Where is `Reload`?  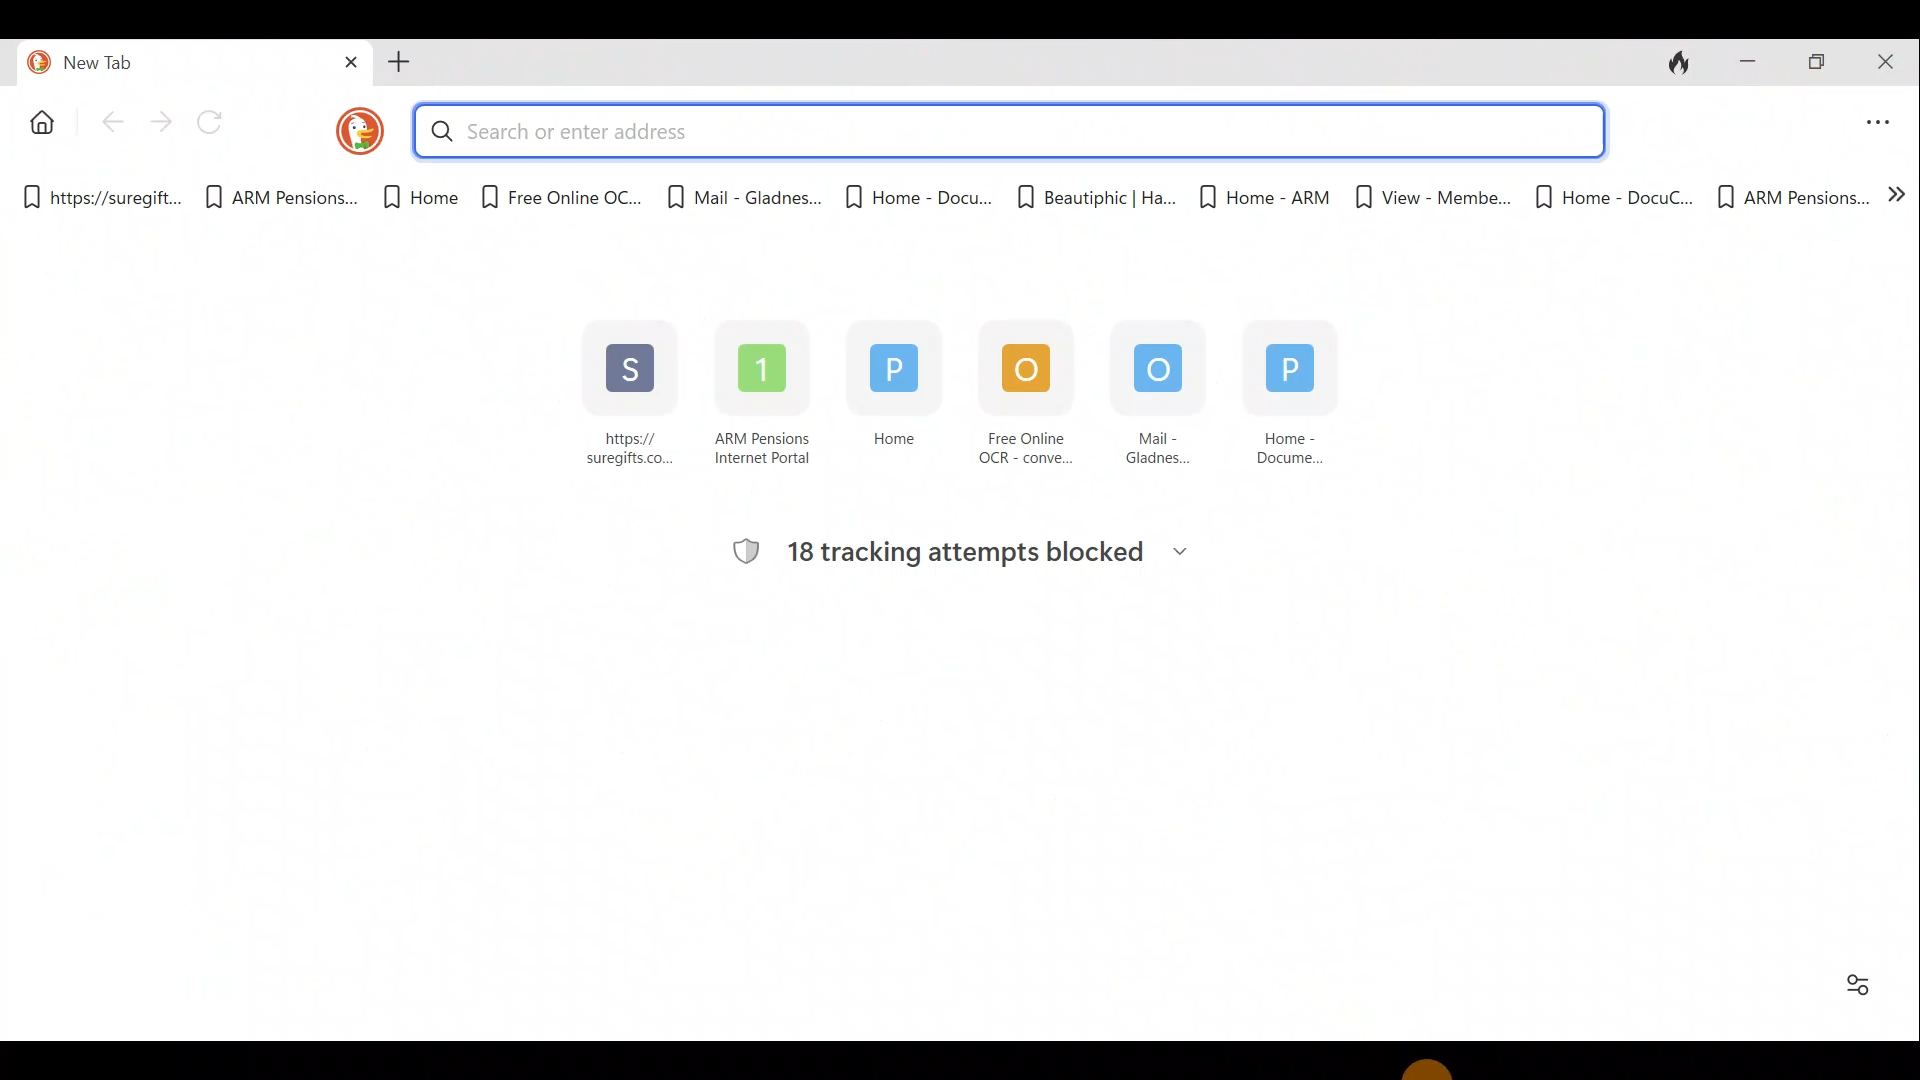 Reload is located at coordinates (219, 123).